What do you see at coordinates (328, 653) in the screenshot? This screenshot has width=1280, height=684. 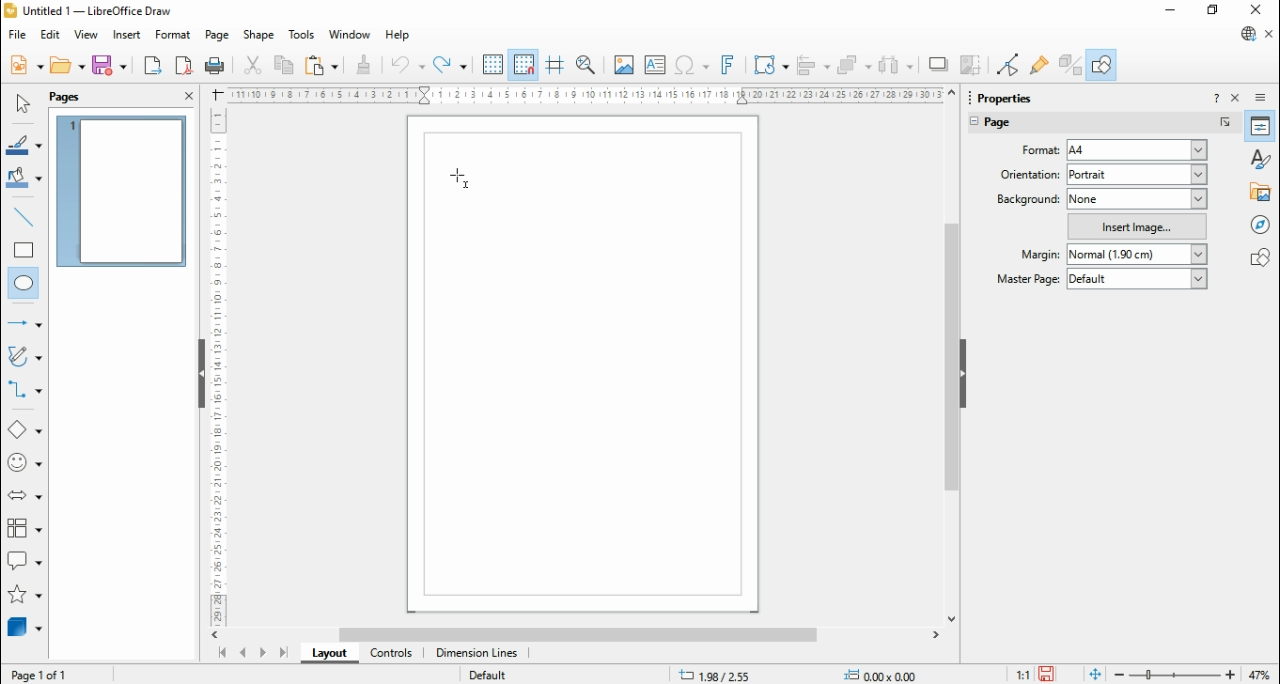 I see `layout` at bounding box center [328, 653].